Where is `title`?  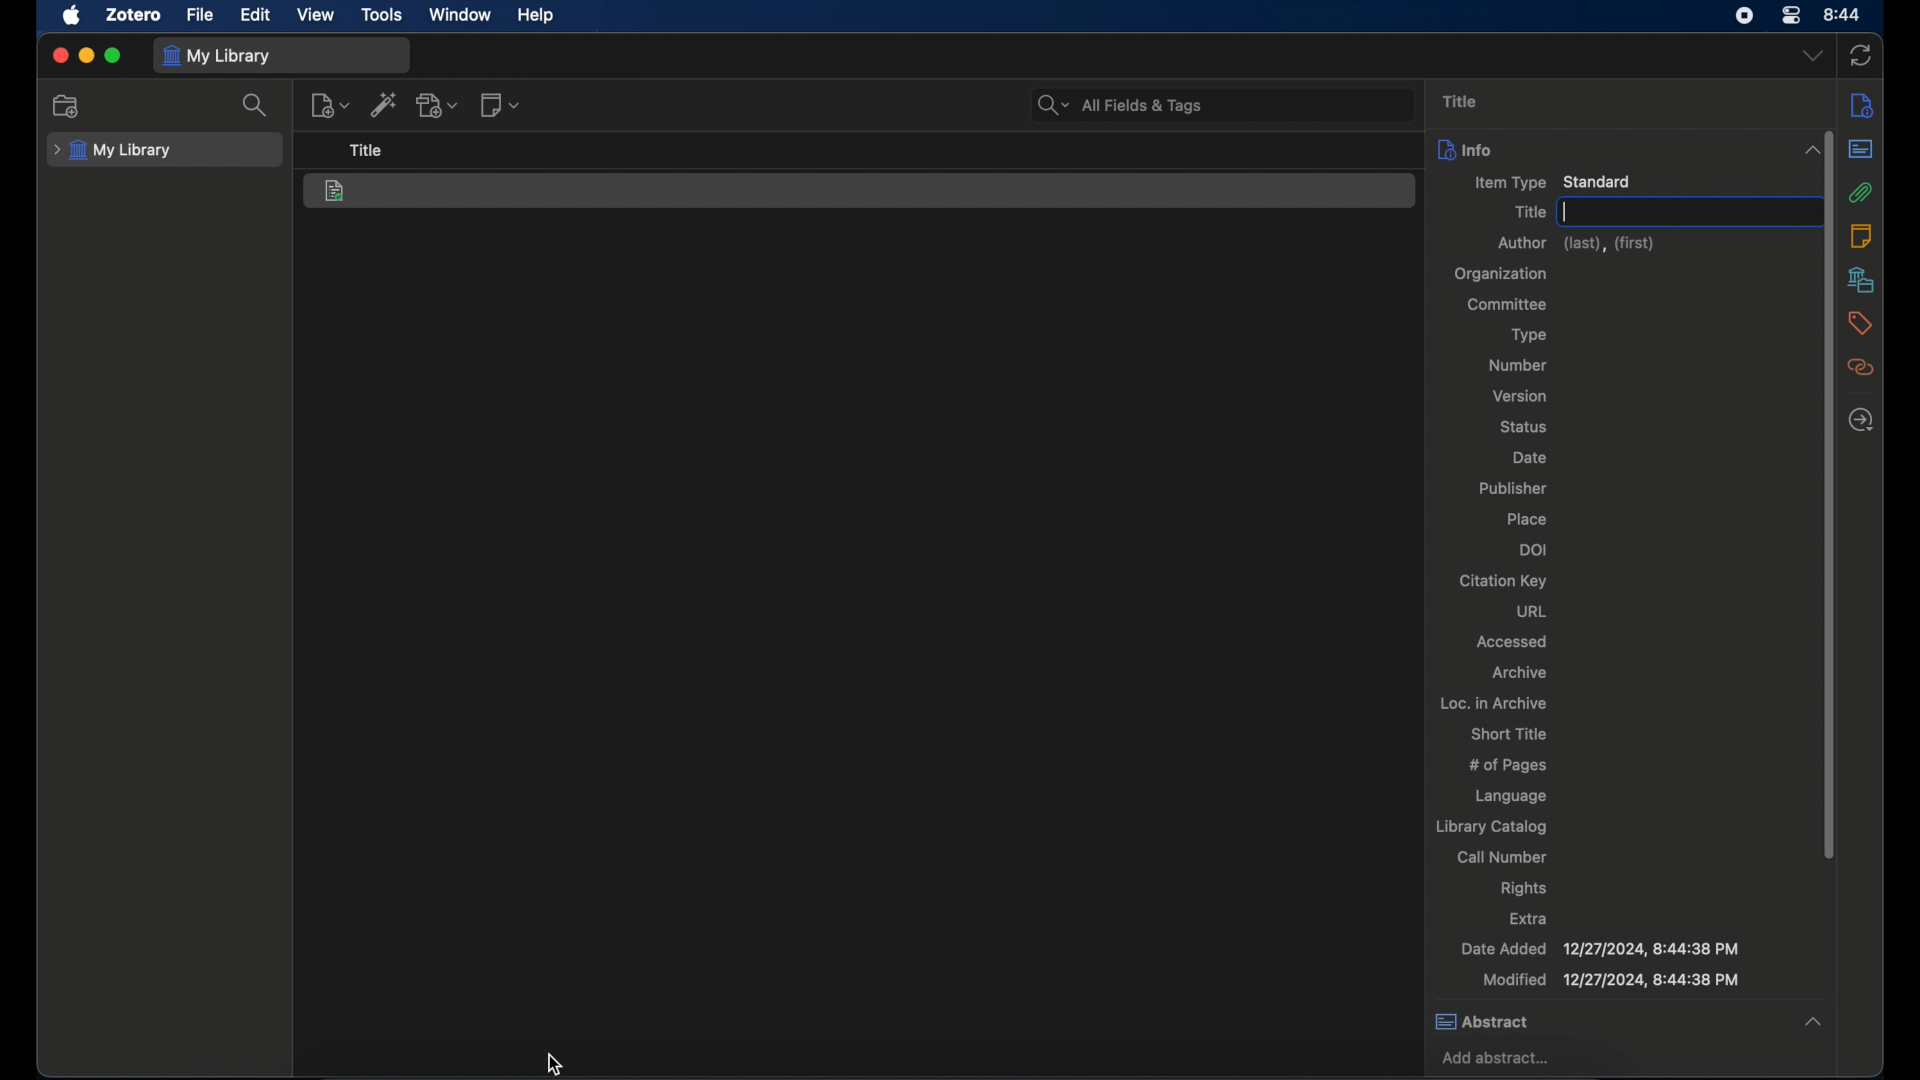
title is located at coordinates (1529, 211).